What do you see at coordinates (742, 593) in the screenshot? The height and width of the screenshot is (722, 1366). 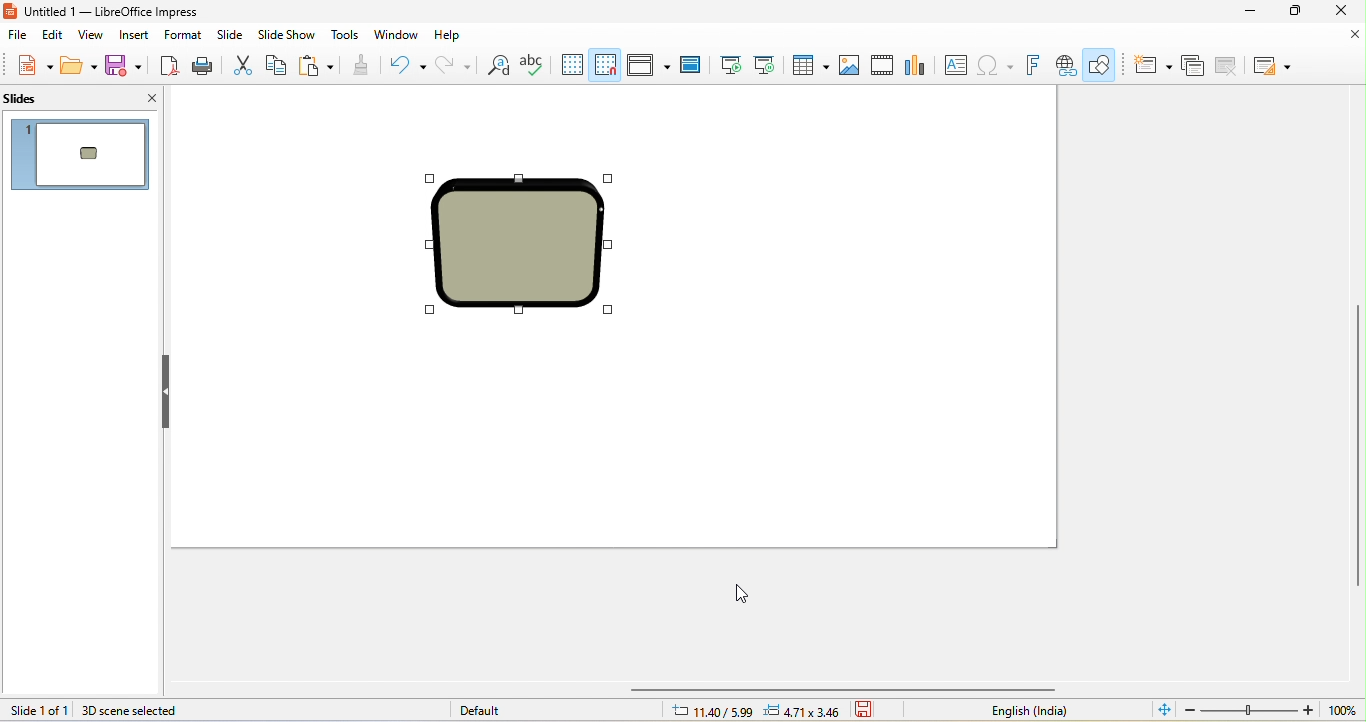 I see `cursor` at bounding box center [742, 593].